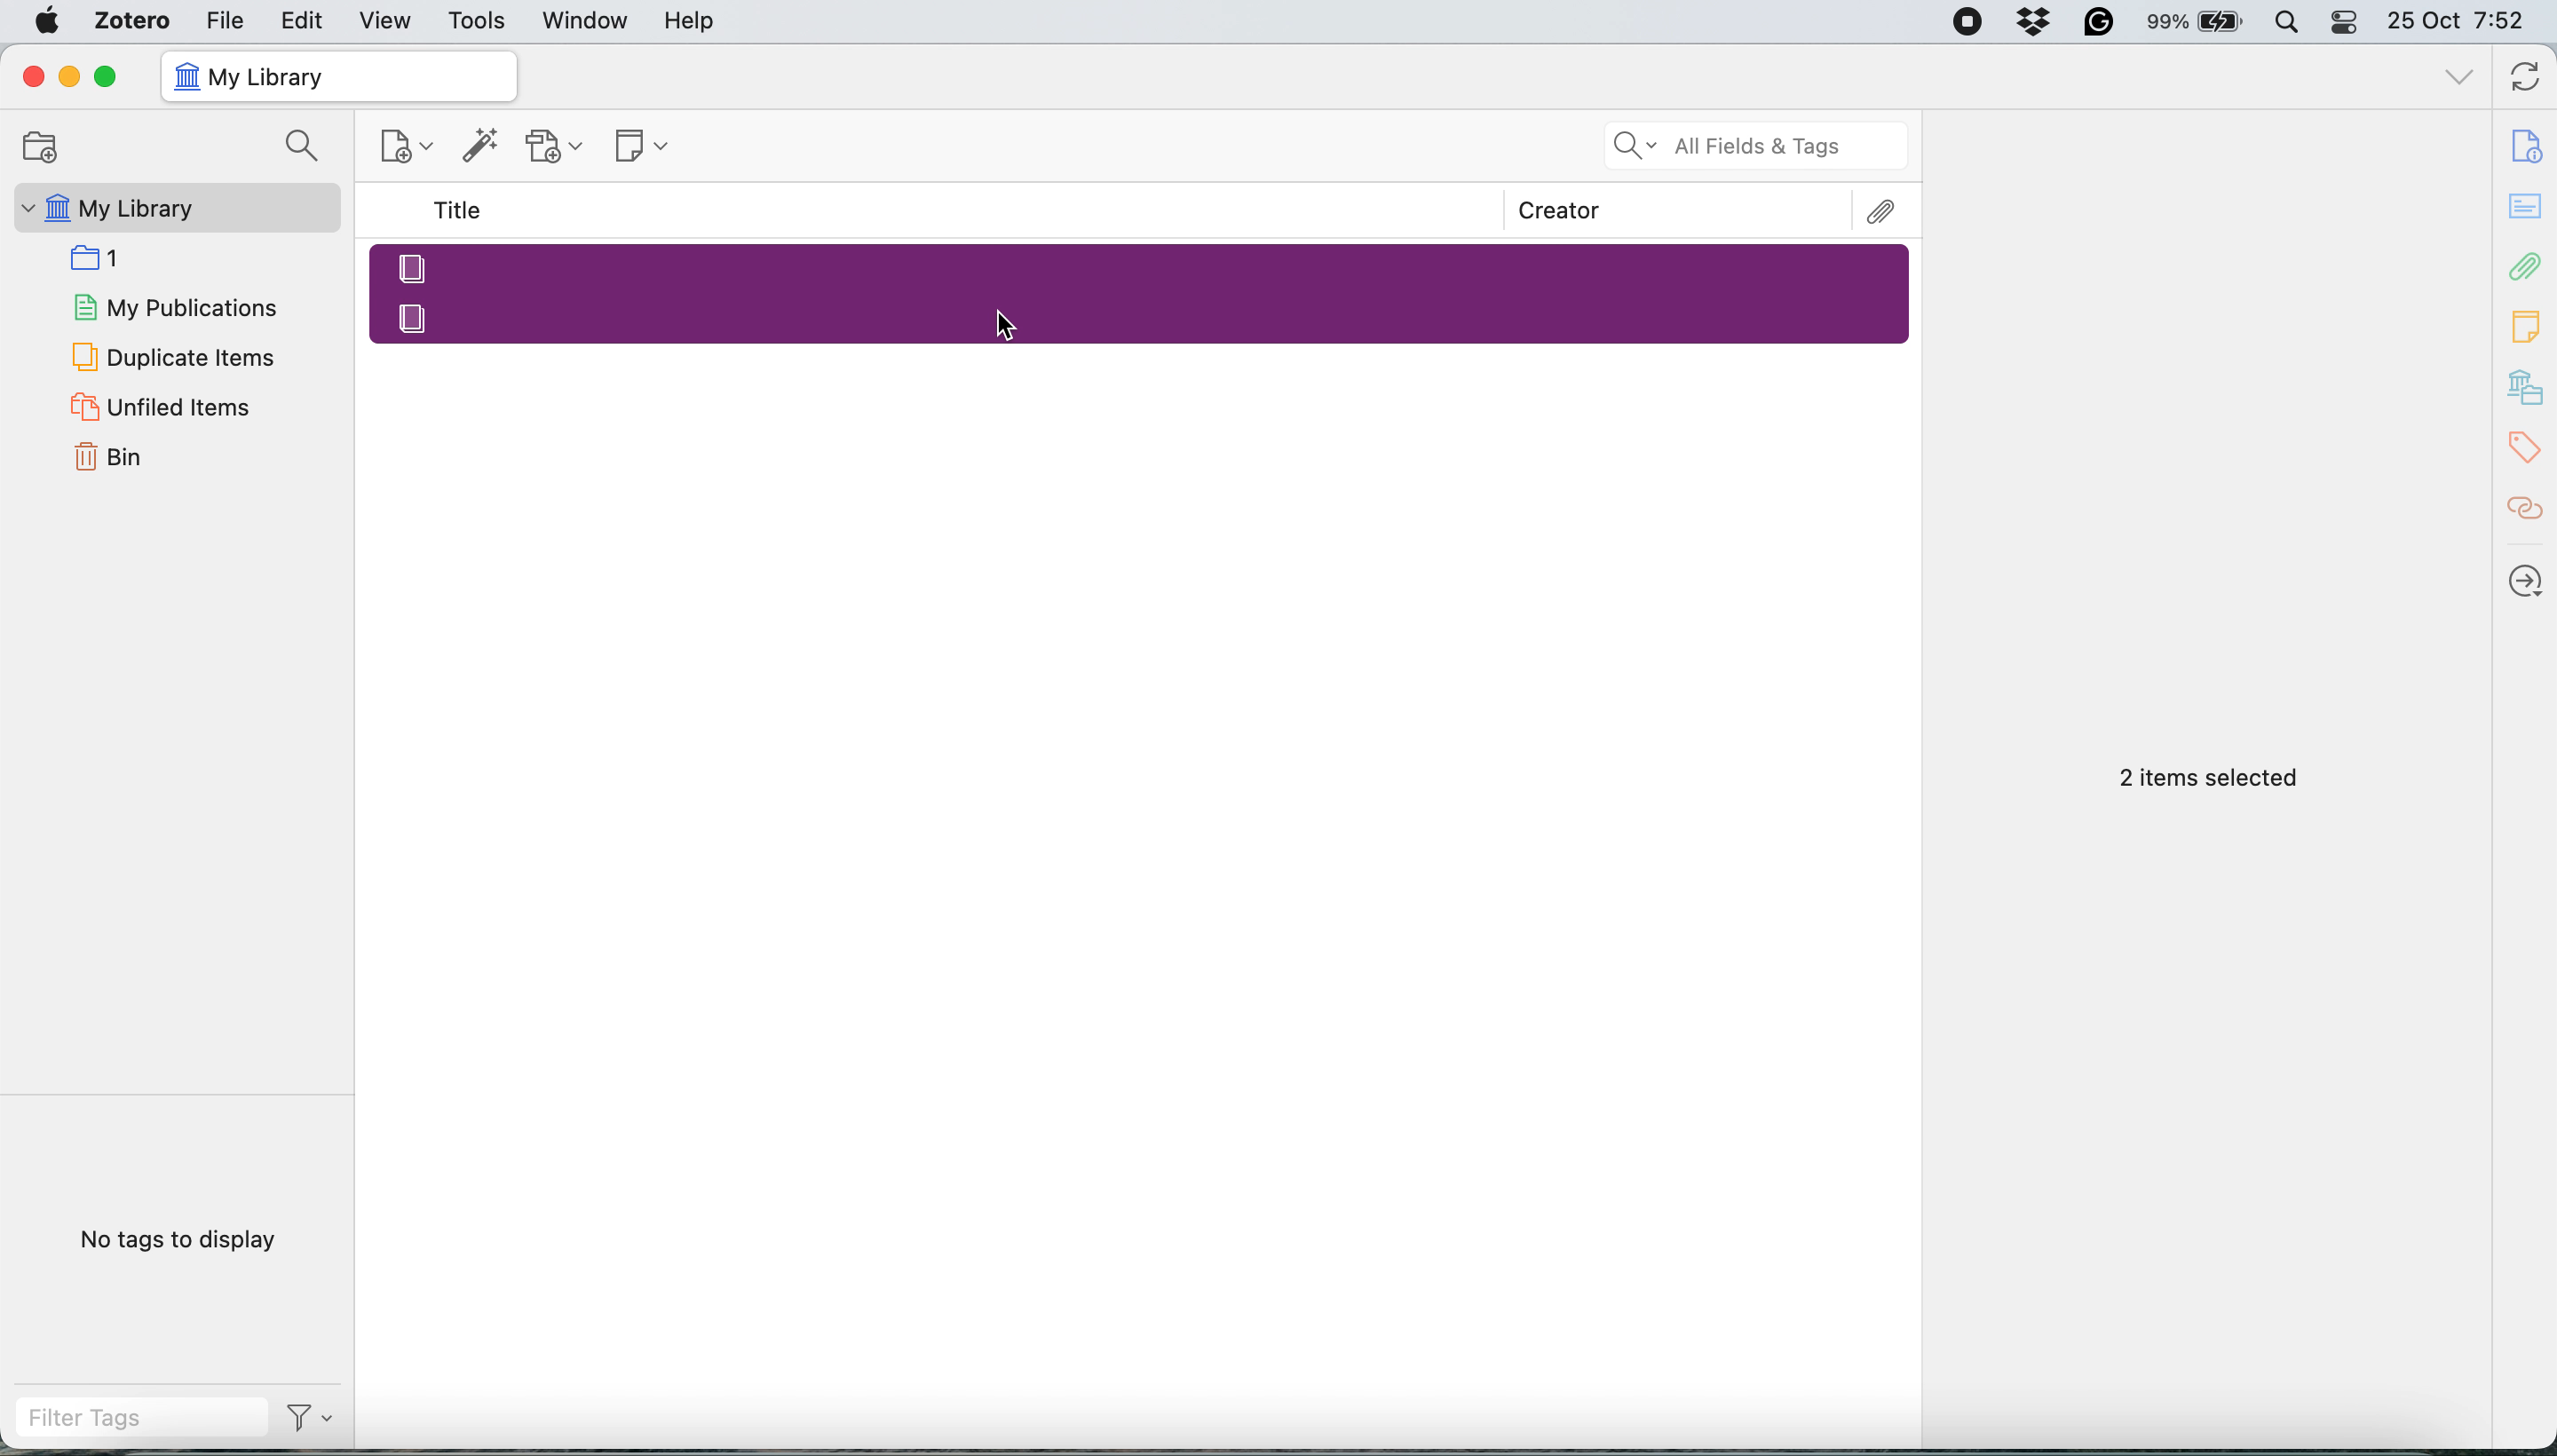 Image resolution: width=2557 pixels, height=1456 pixels. What do you see at coordinates (37, 146) in the screenshot?
I see `Open Folder` at bounding box center [37, 146].